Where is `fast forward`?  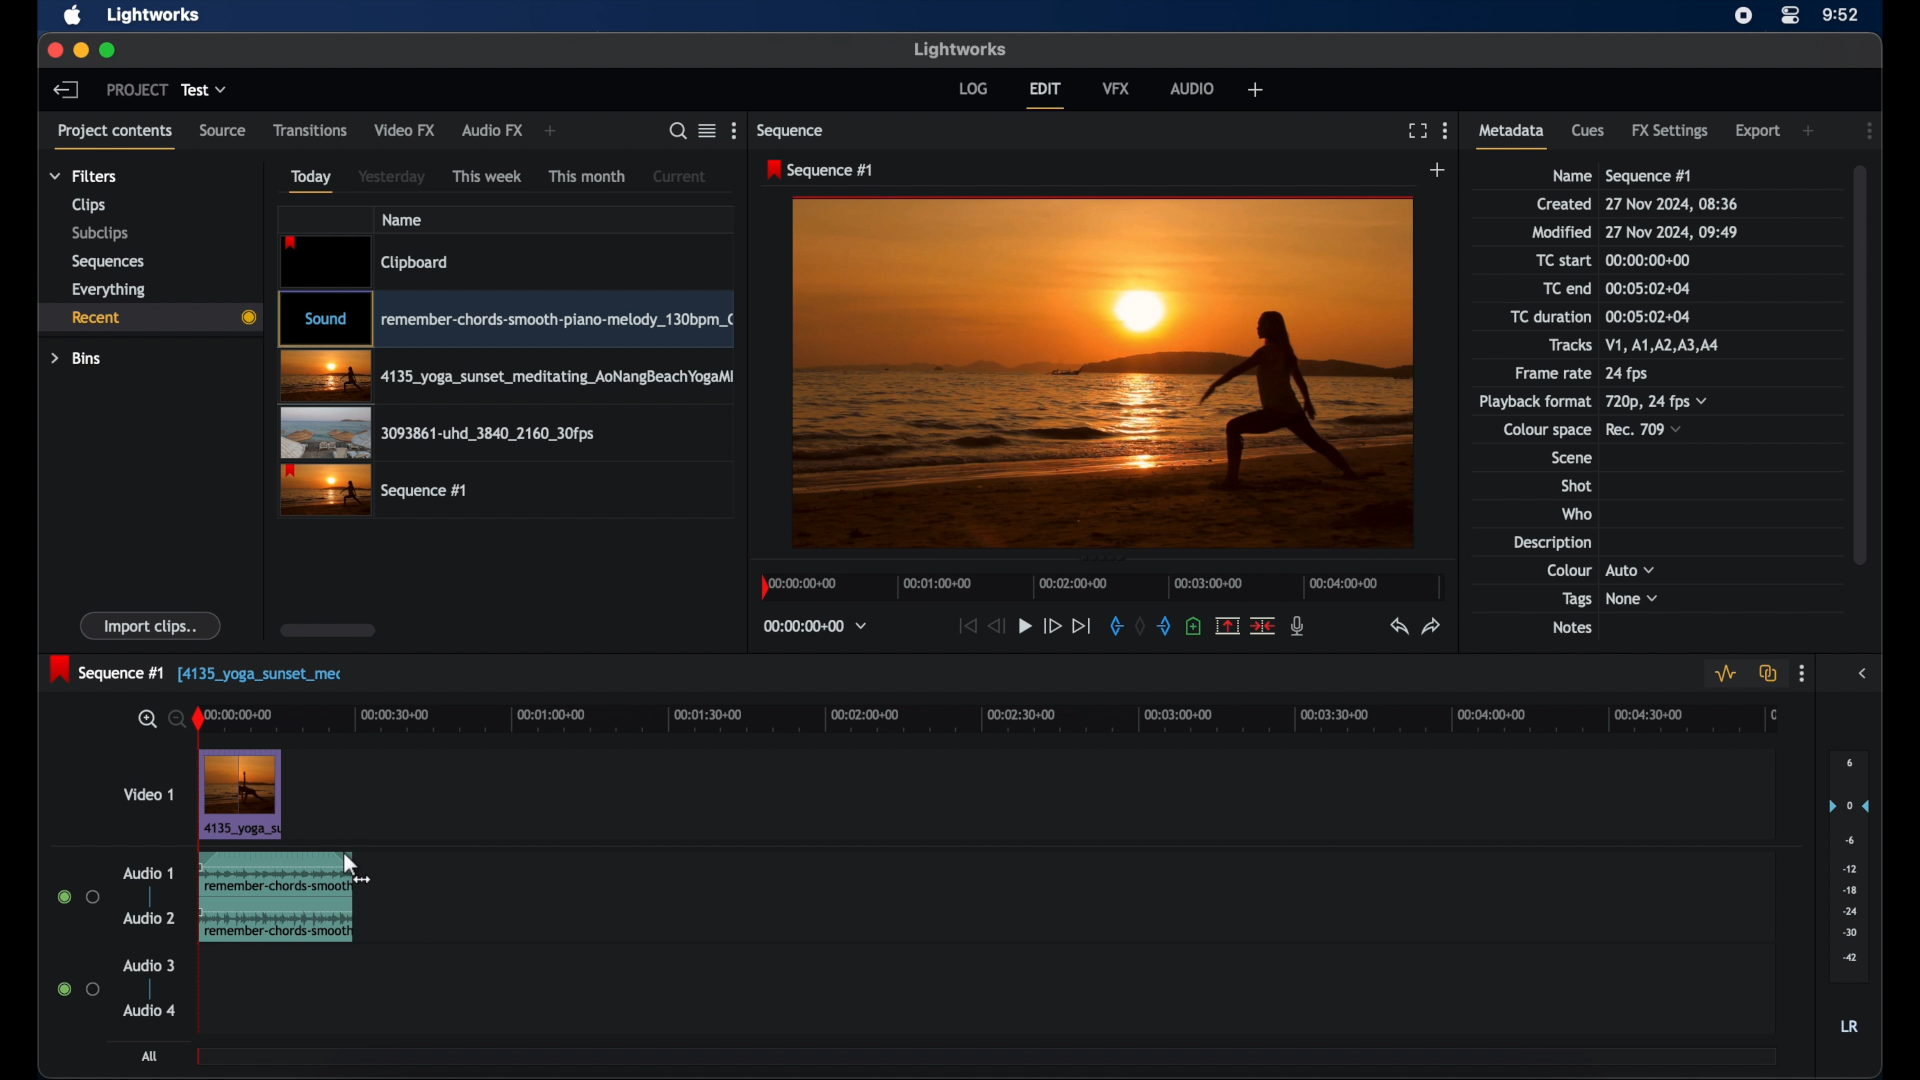 fast forward is located at coordinates (1052, 626).